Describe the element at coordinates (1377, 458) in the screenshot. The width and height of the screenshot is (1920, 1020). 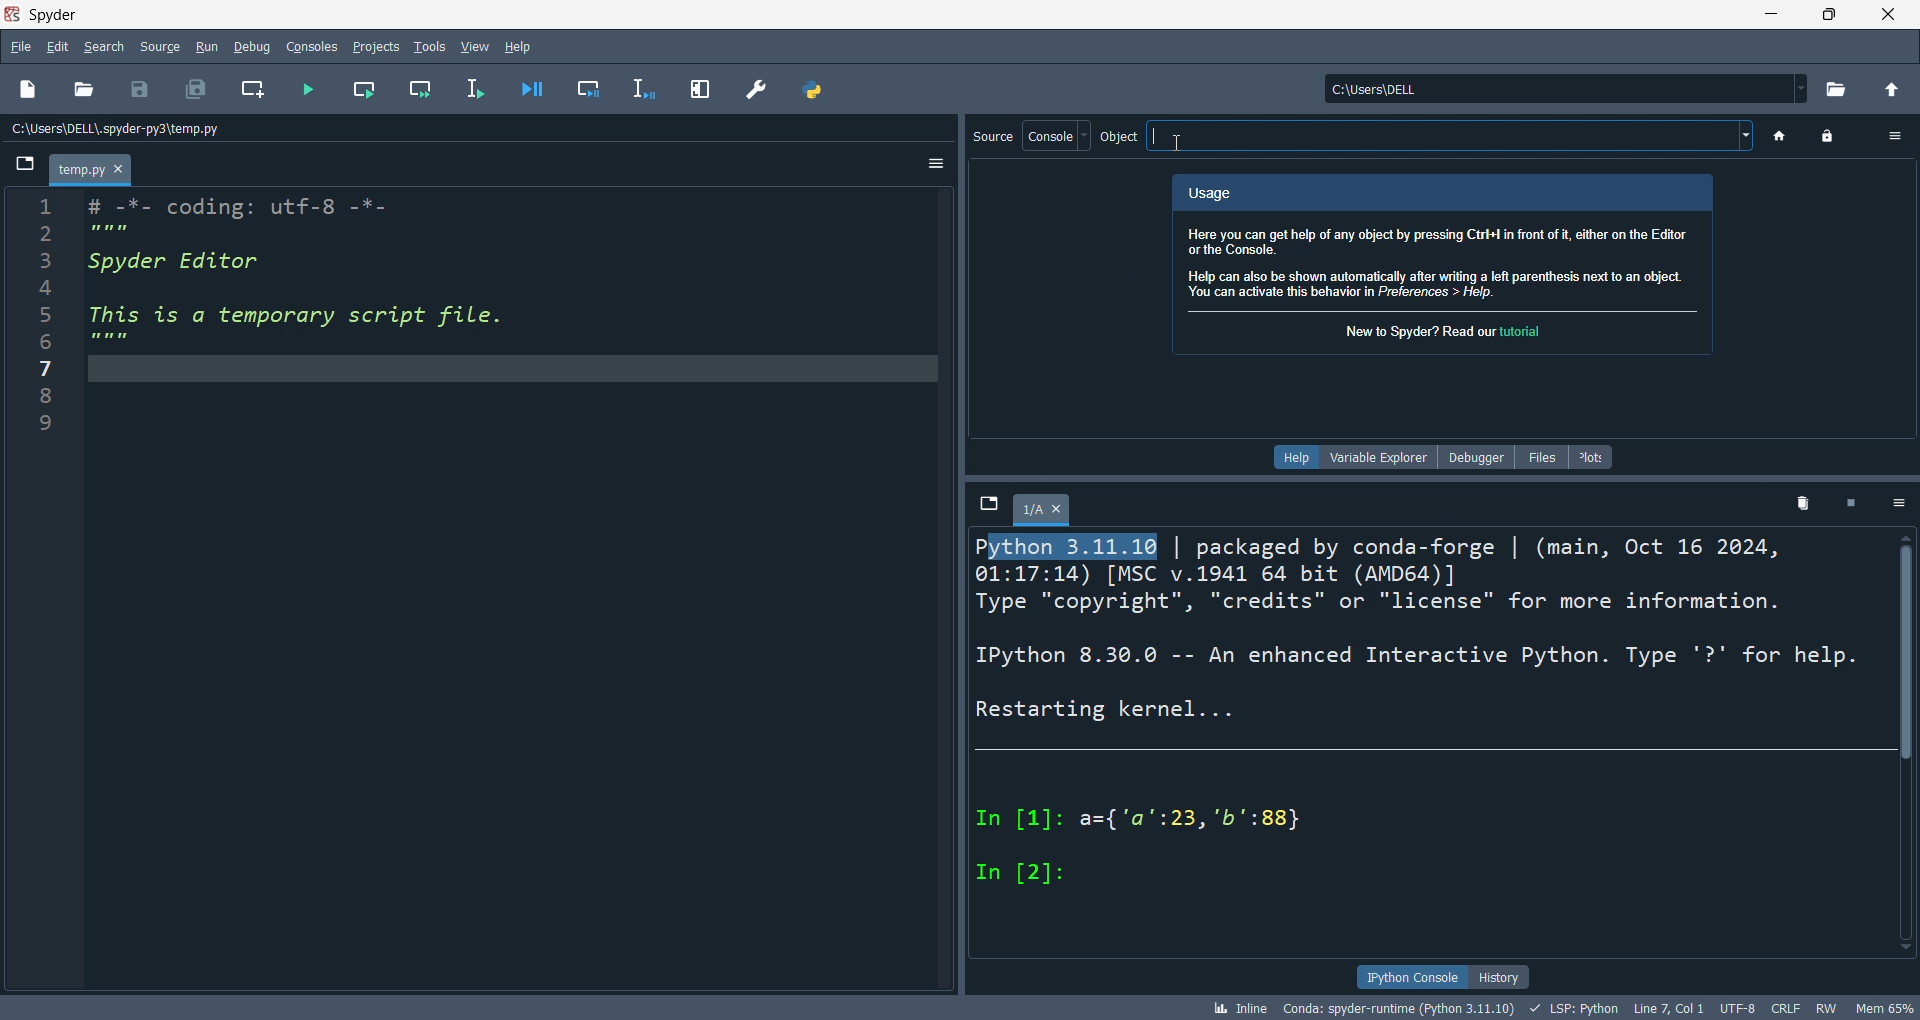
I see `variable explorer` at that location.